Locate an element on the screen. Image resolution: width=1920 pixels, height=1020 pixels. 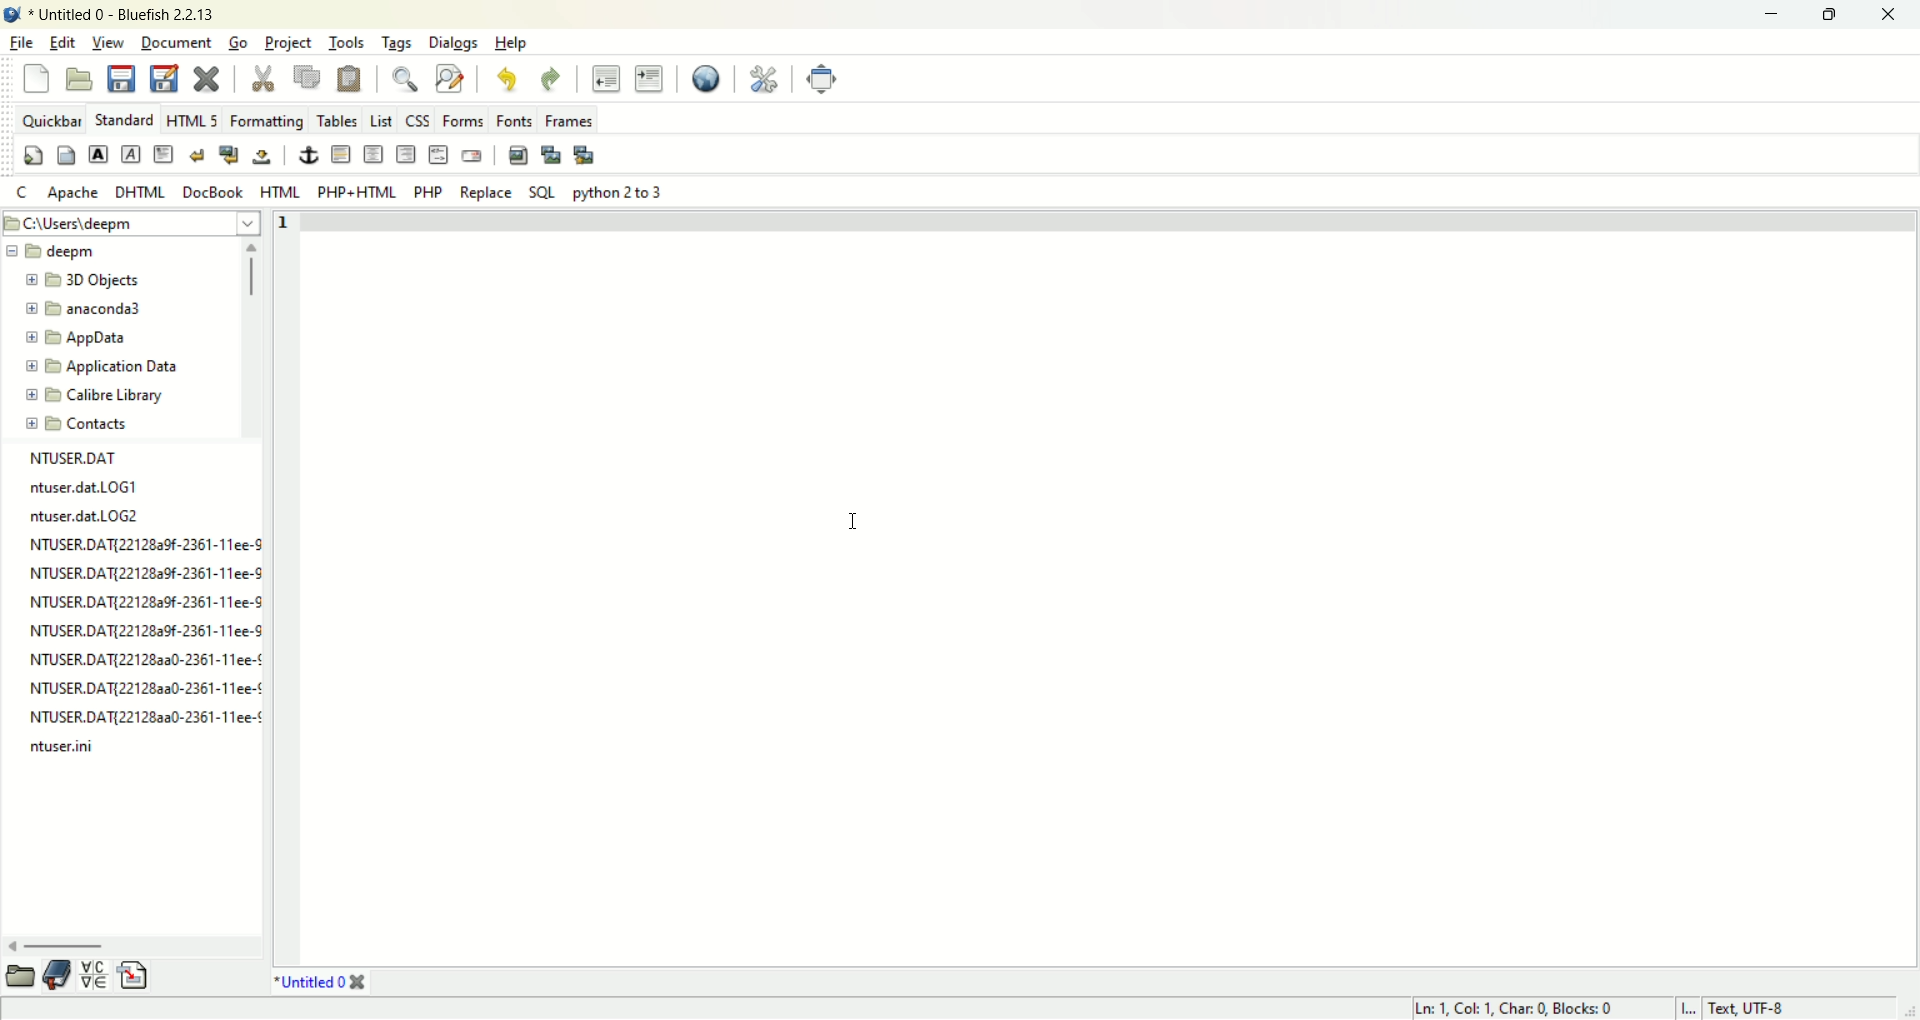
minimize is located at coordinates (1765, 13).